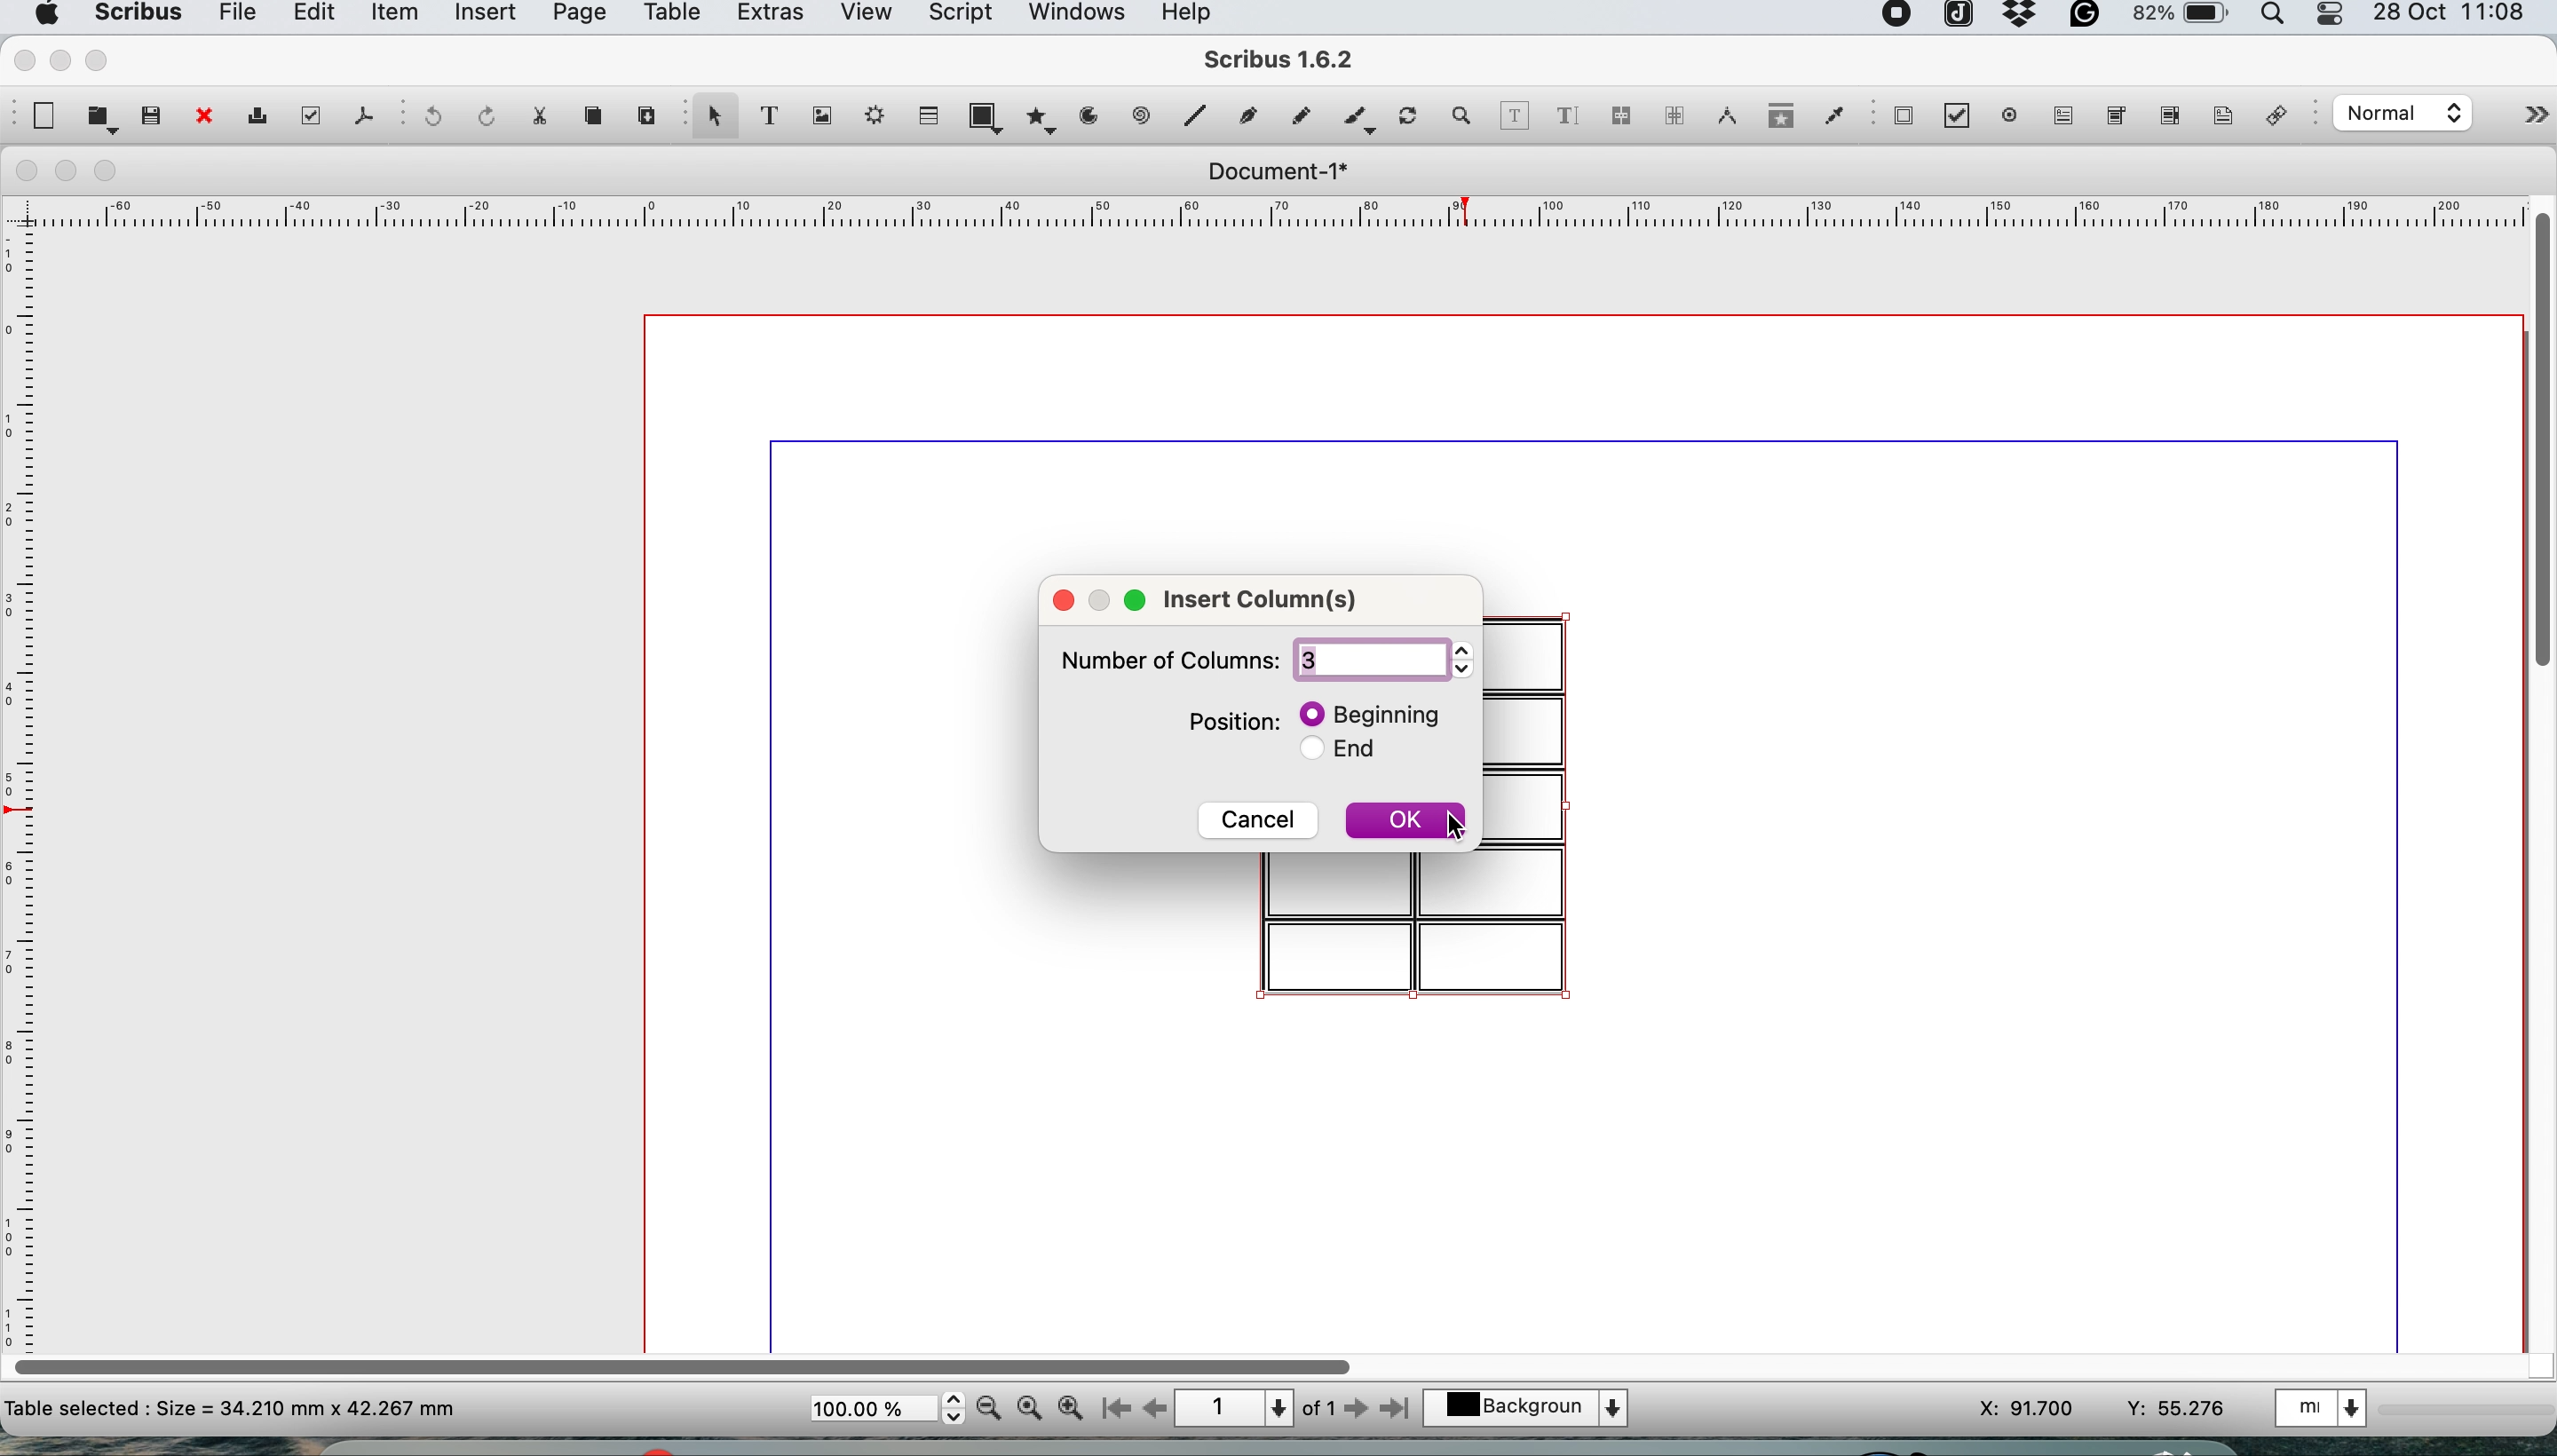  I want to click on horizontal scroll bar, so click(689, 1360).